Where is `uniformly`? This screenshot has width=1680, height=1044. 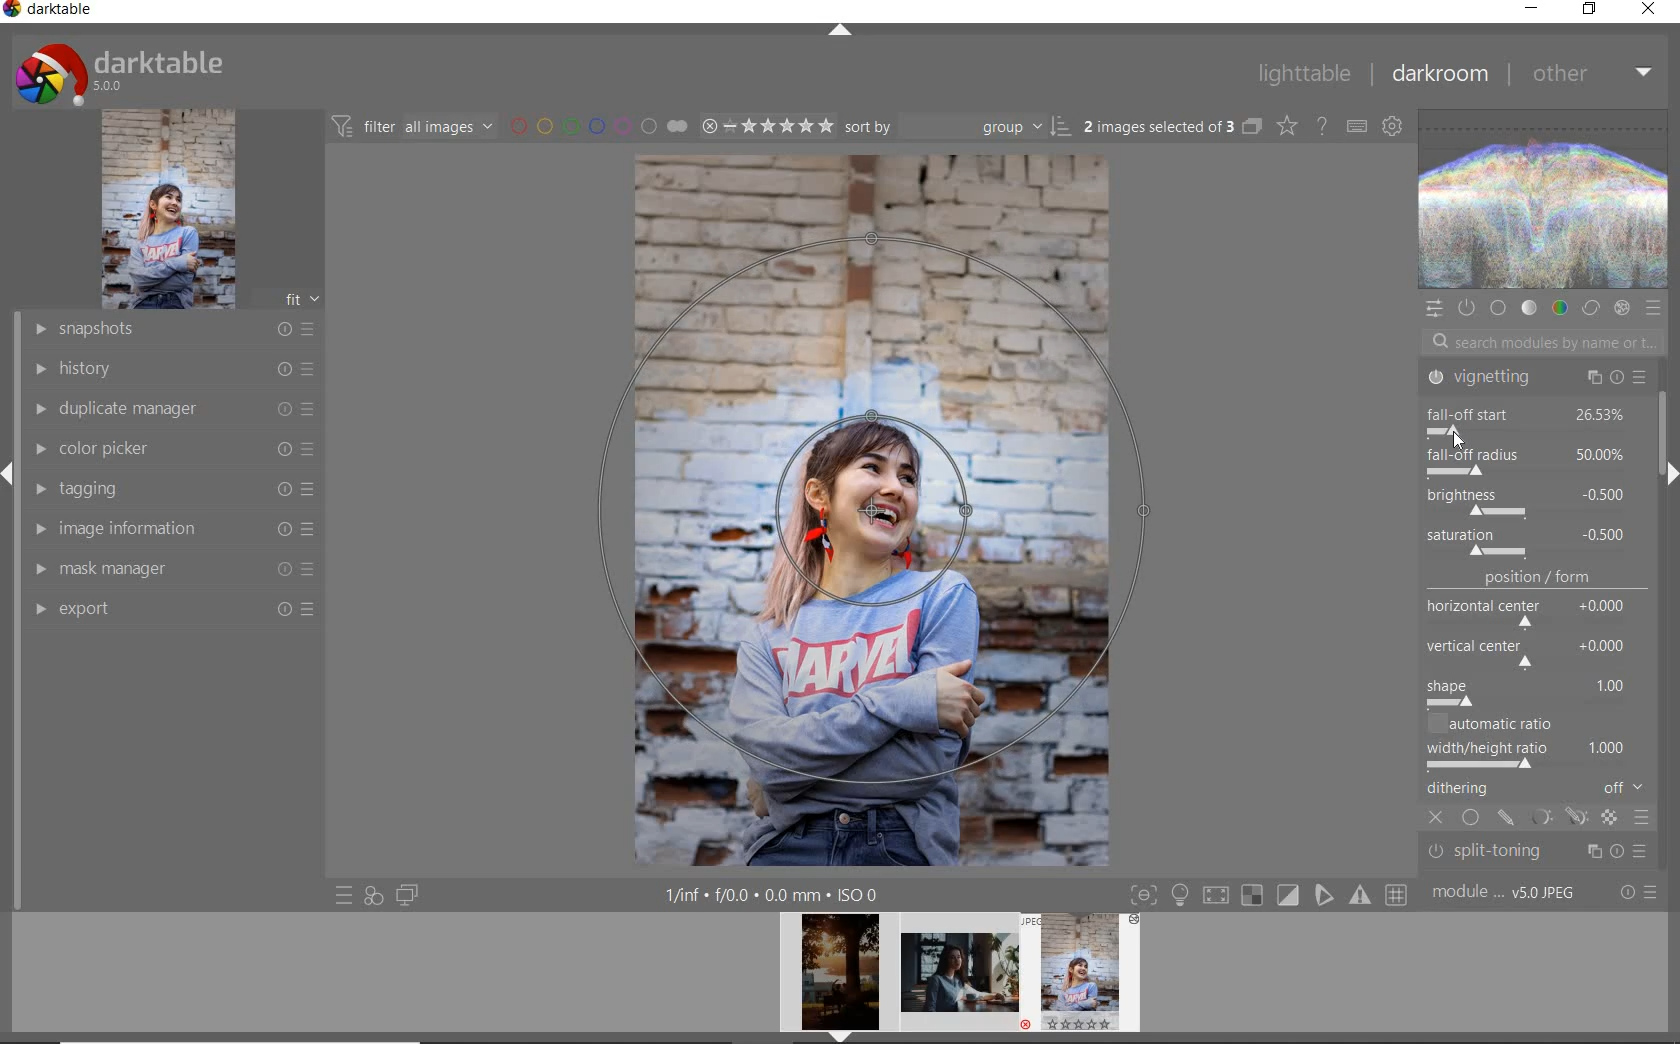 uniformly is located at coordinates (1472, 819).